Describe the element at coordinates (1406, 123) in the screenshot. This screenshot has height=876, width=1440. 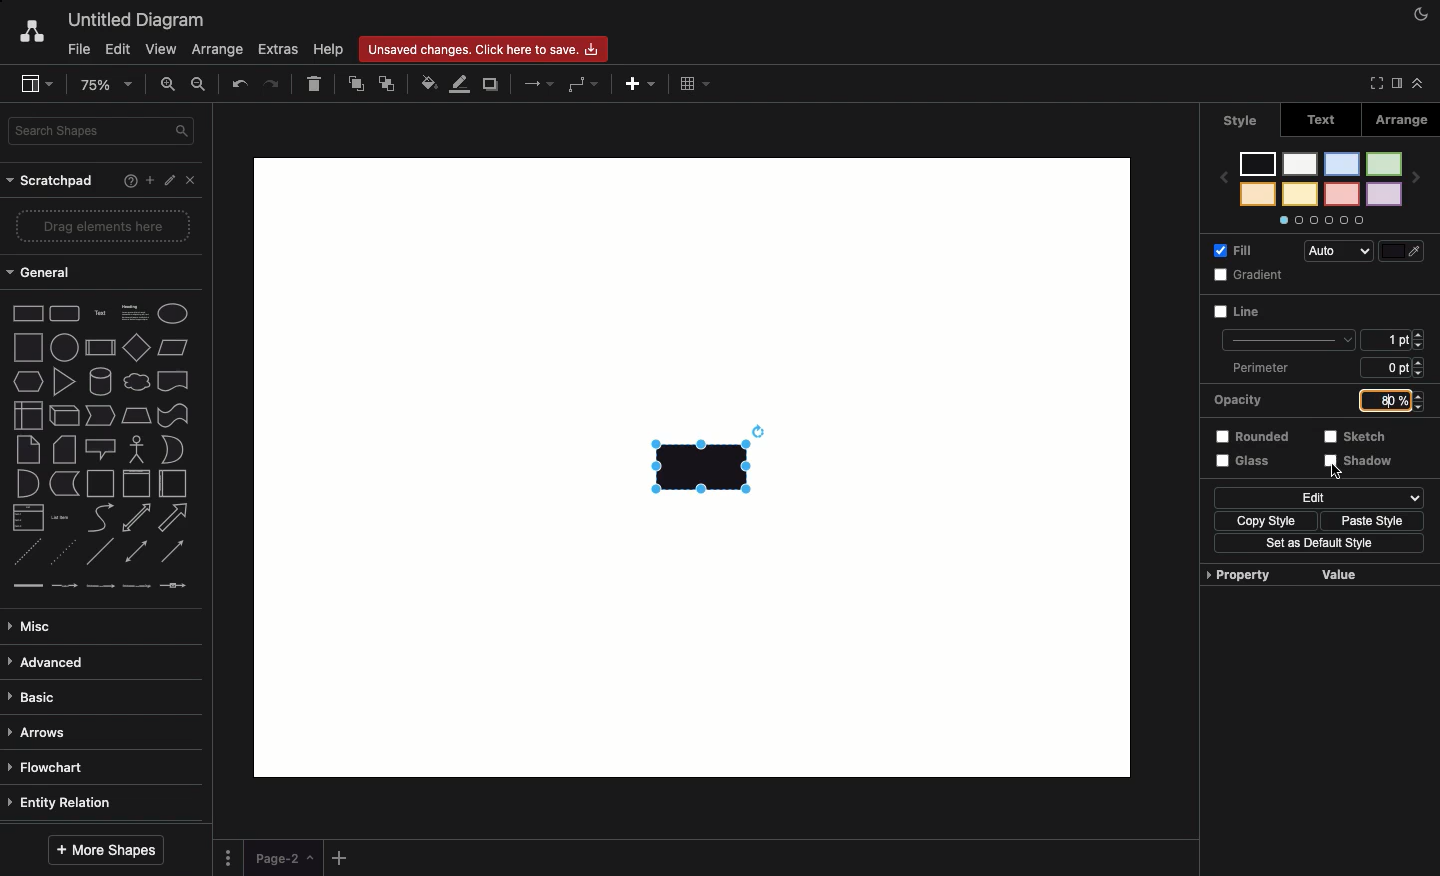
I see `Arrange` at that location.